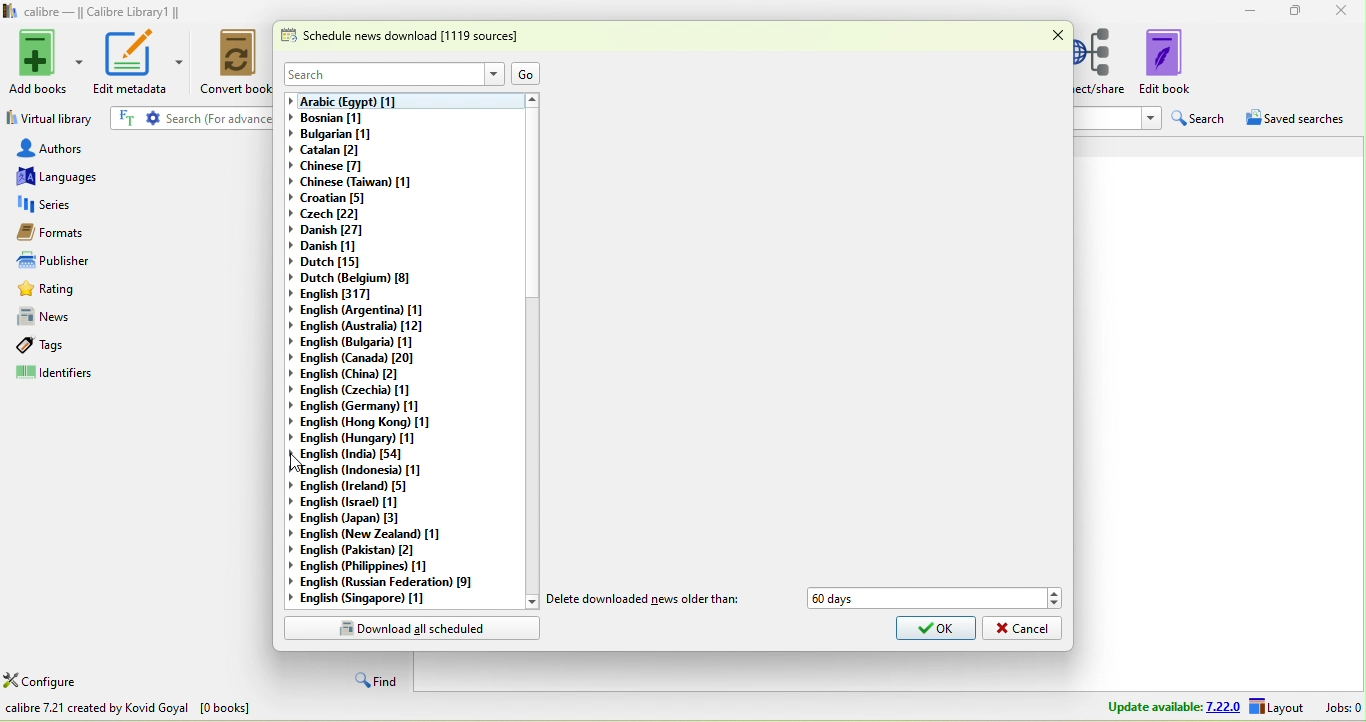  Describe the element at coordinates (1055, 599) in the screenshot. I see `Drop down` at that location.